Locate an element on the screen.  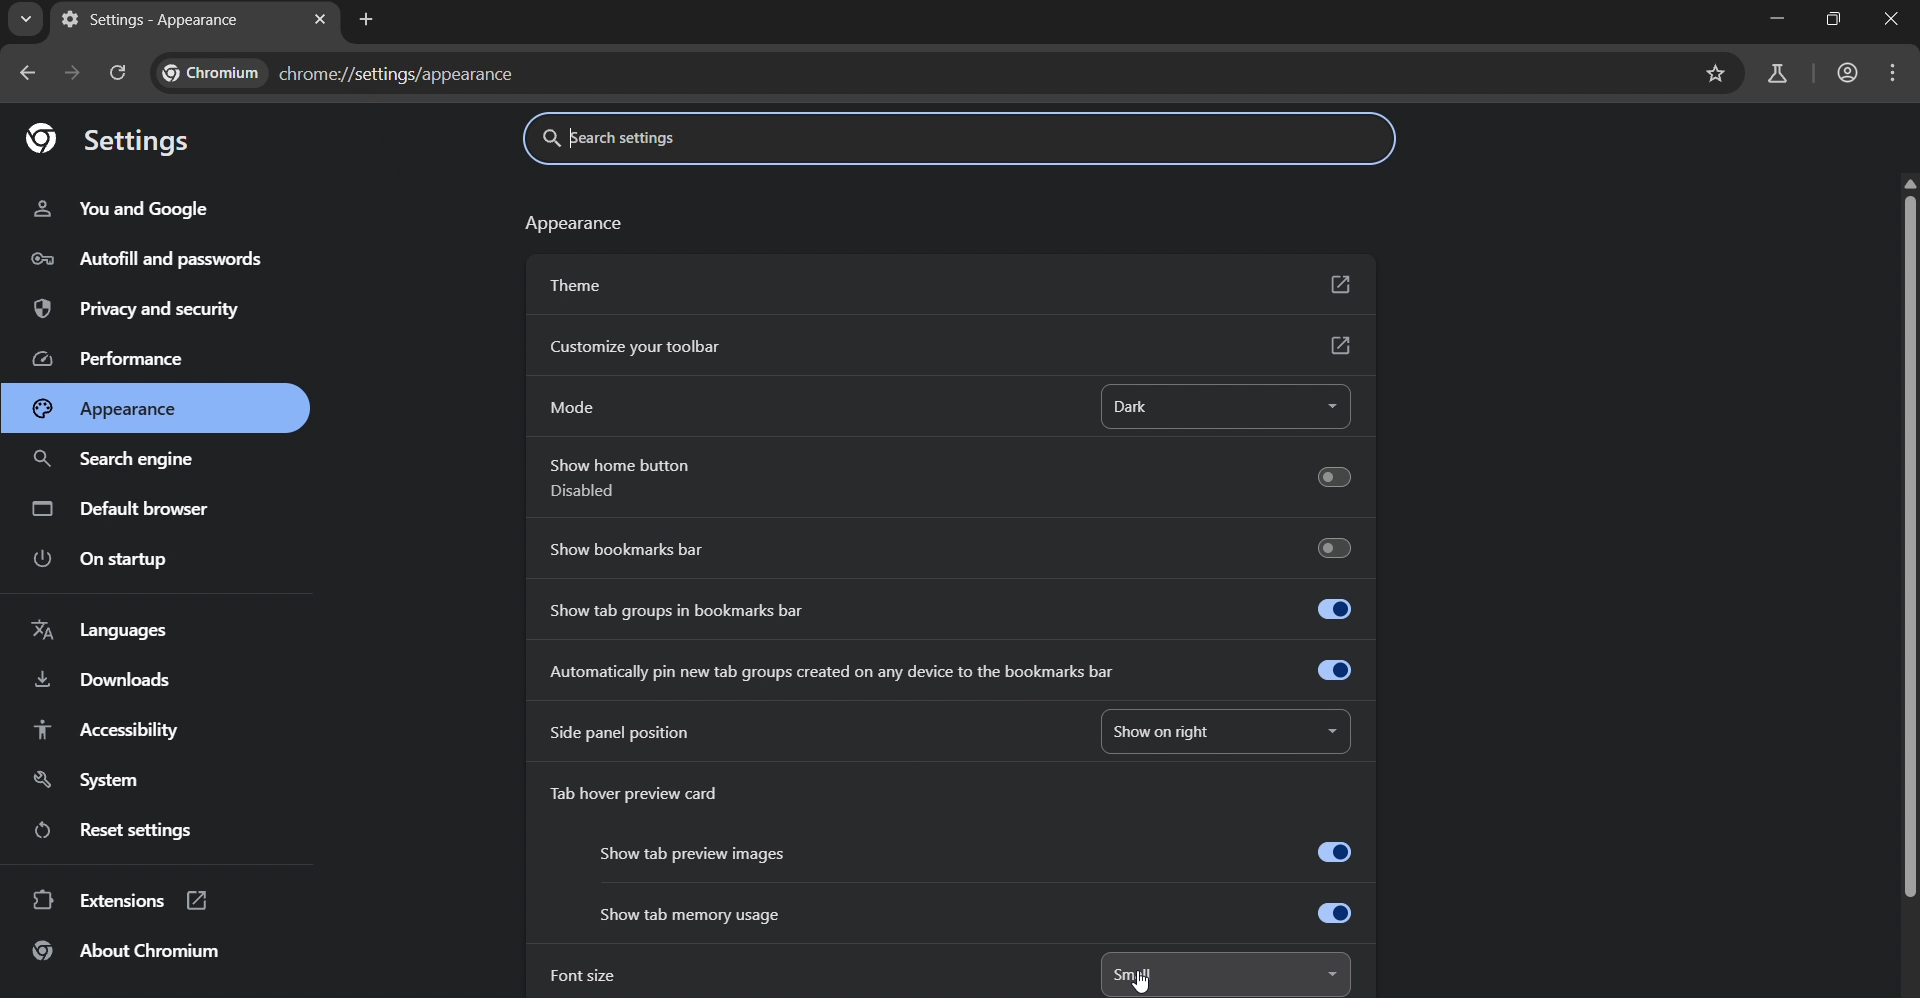
theme is located at coordinates (947, 282).